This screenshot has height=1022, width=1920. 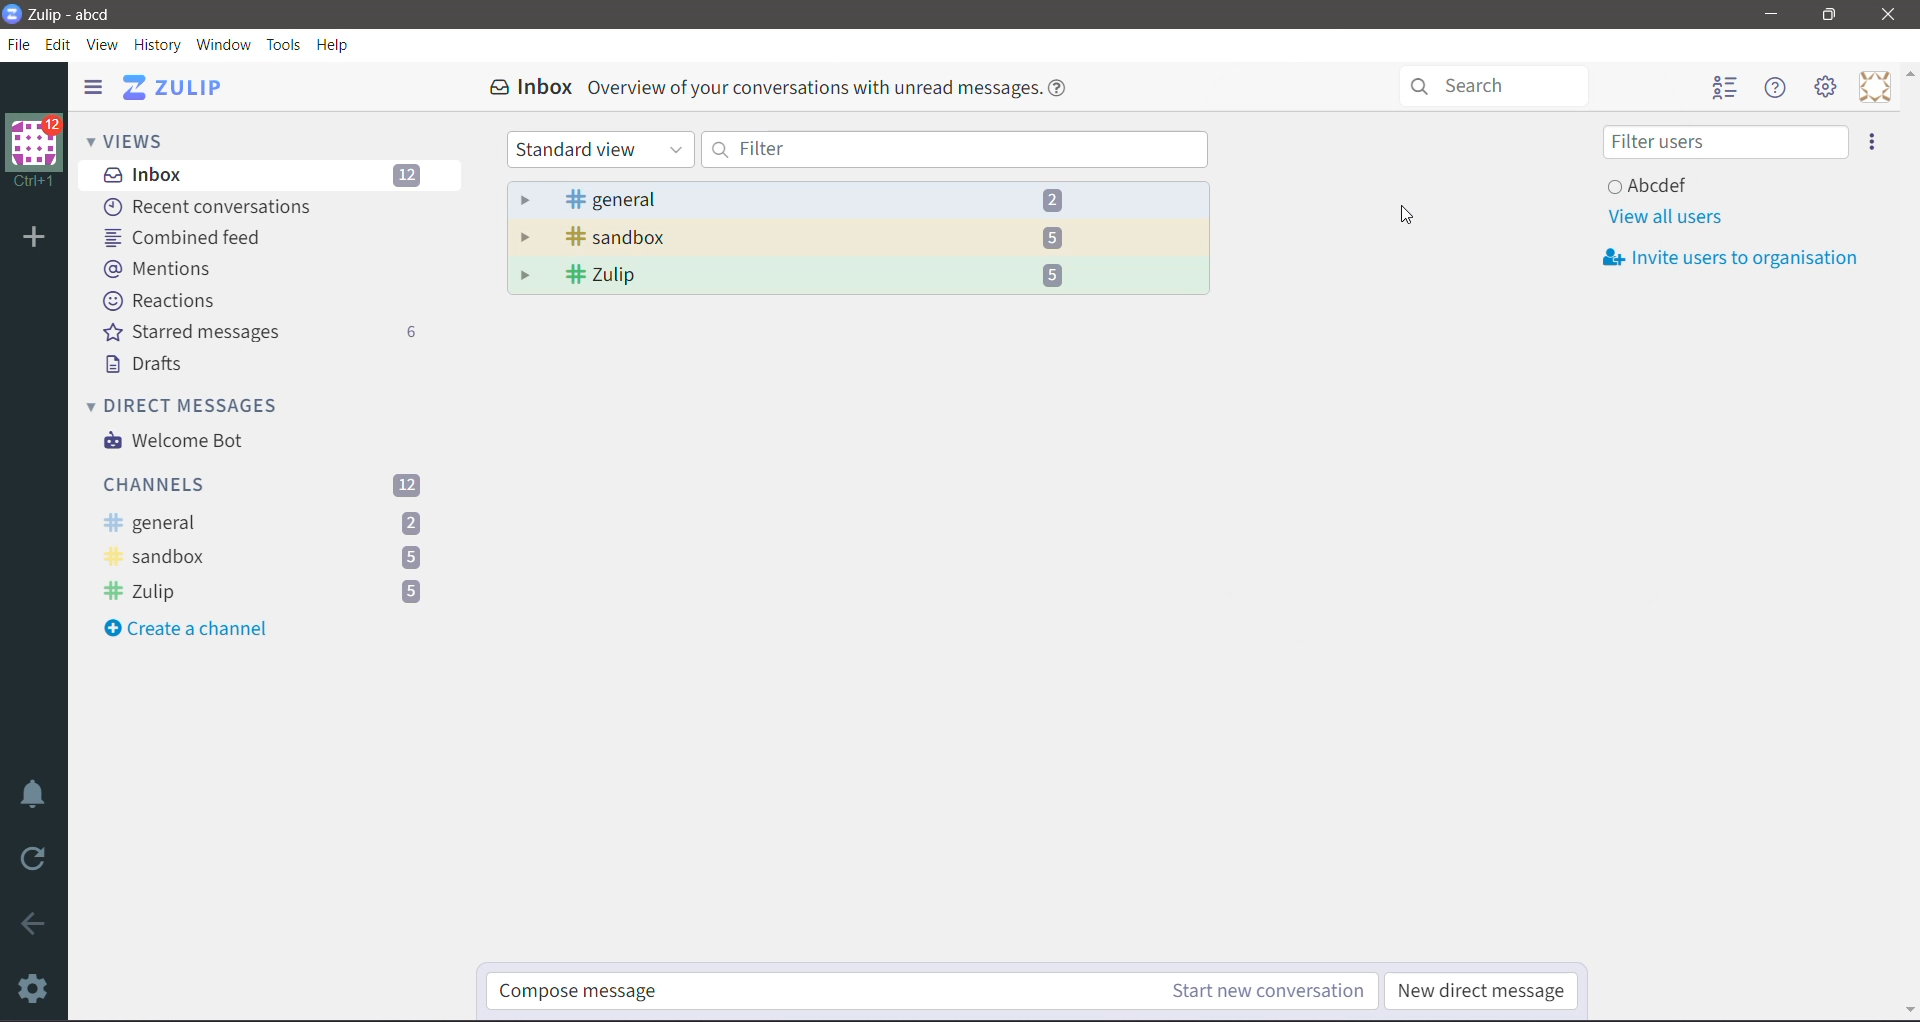 I want to click on Enable Do Not Disturb, so click(x=37, y=794).